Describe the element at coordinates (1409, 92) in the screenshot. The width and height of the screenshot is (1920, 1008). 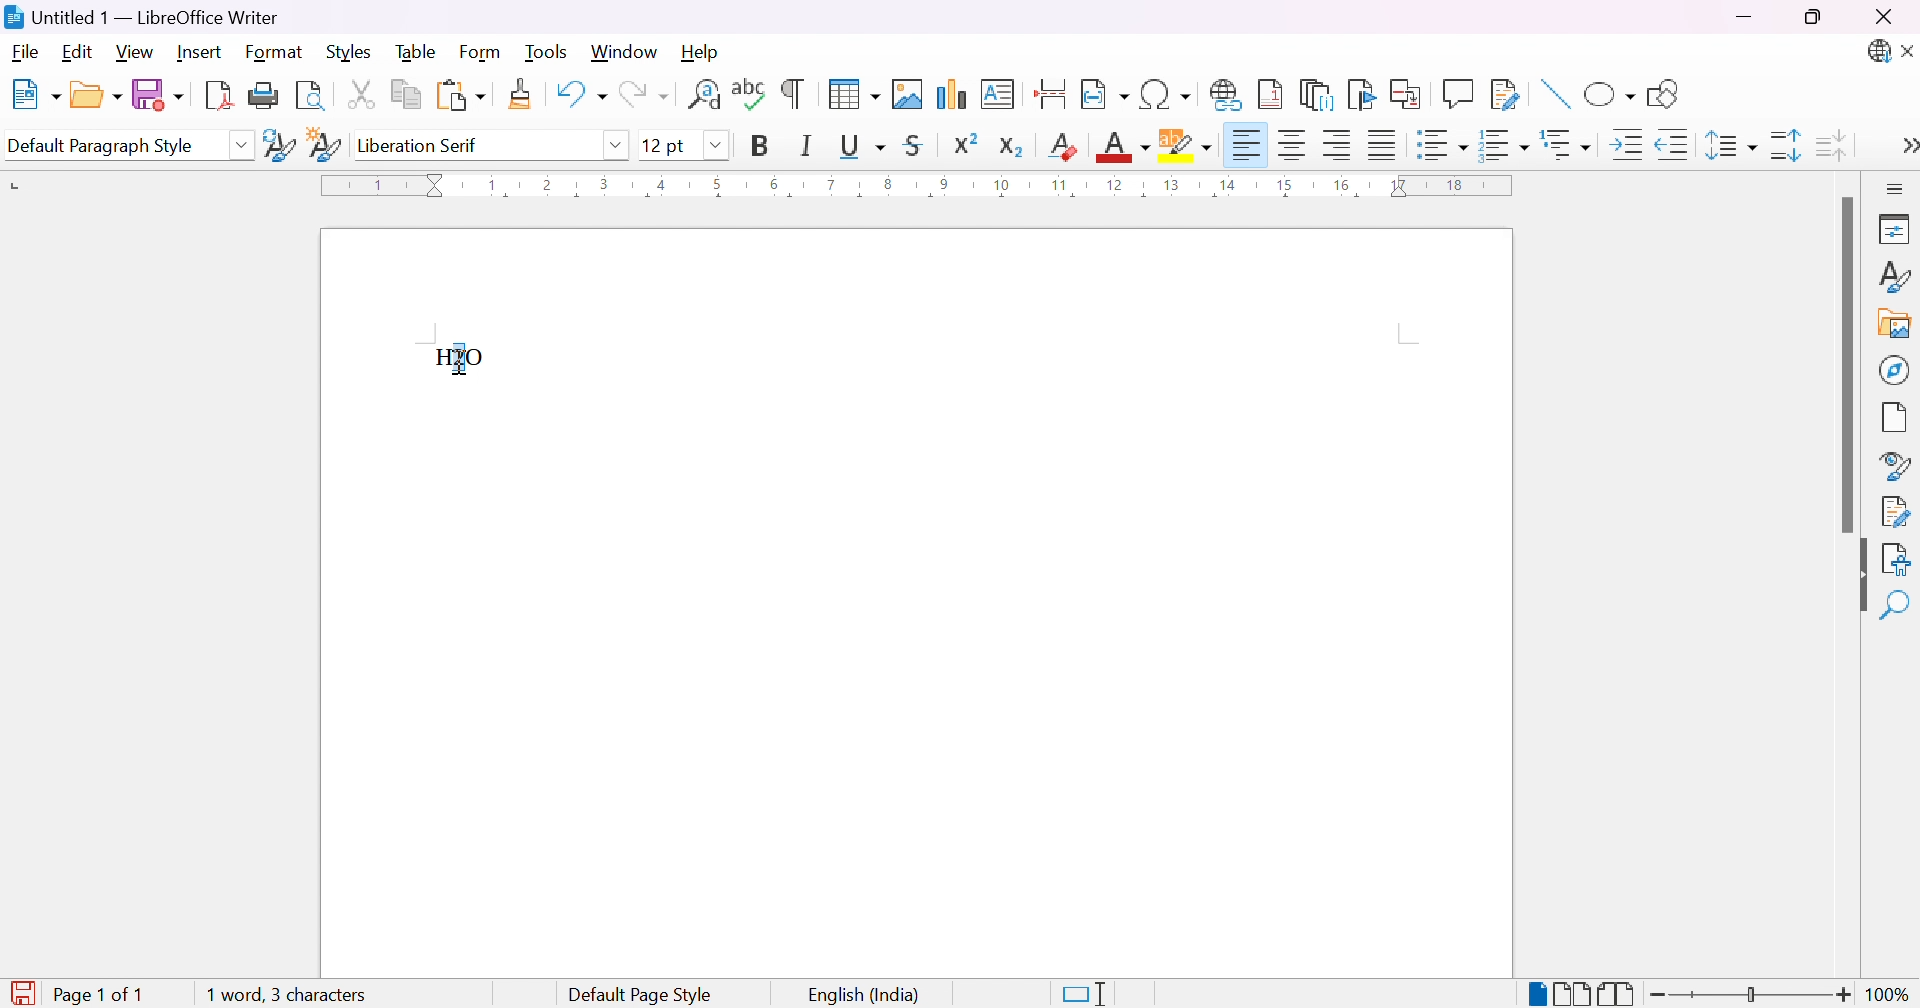
I see `Insert cross-reference` at that location.